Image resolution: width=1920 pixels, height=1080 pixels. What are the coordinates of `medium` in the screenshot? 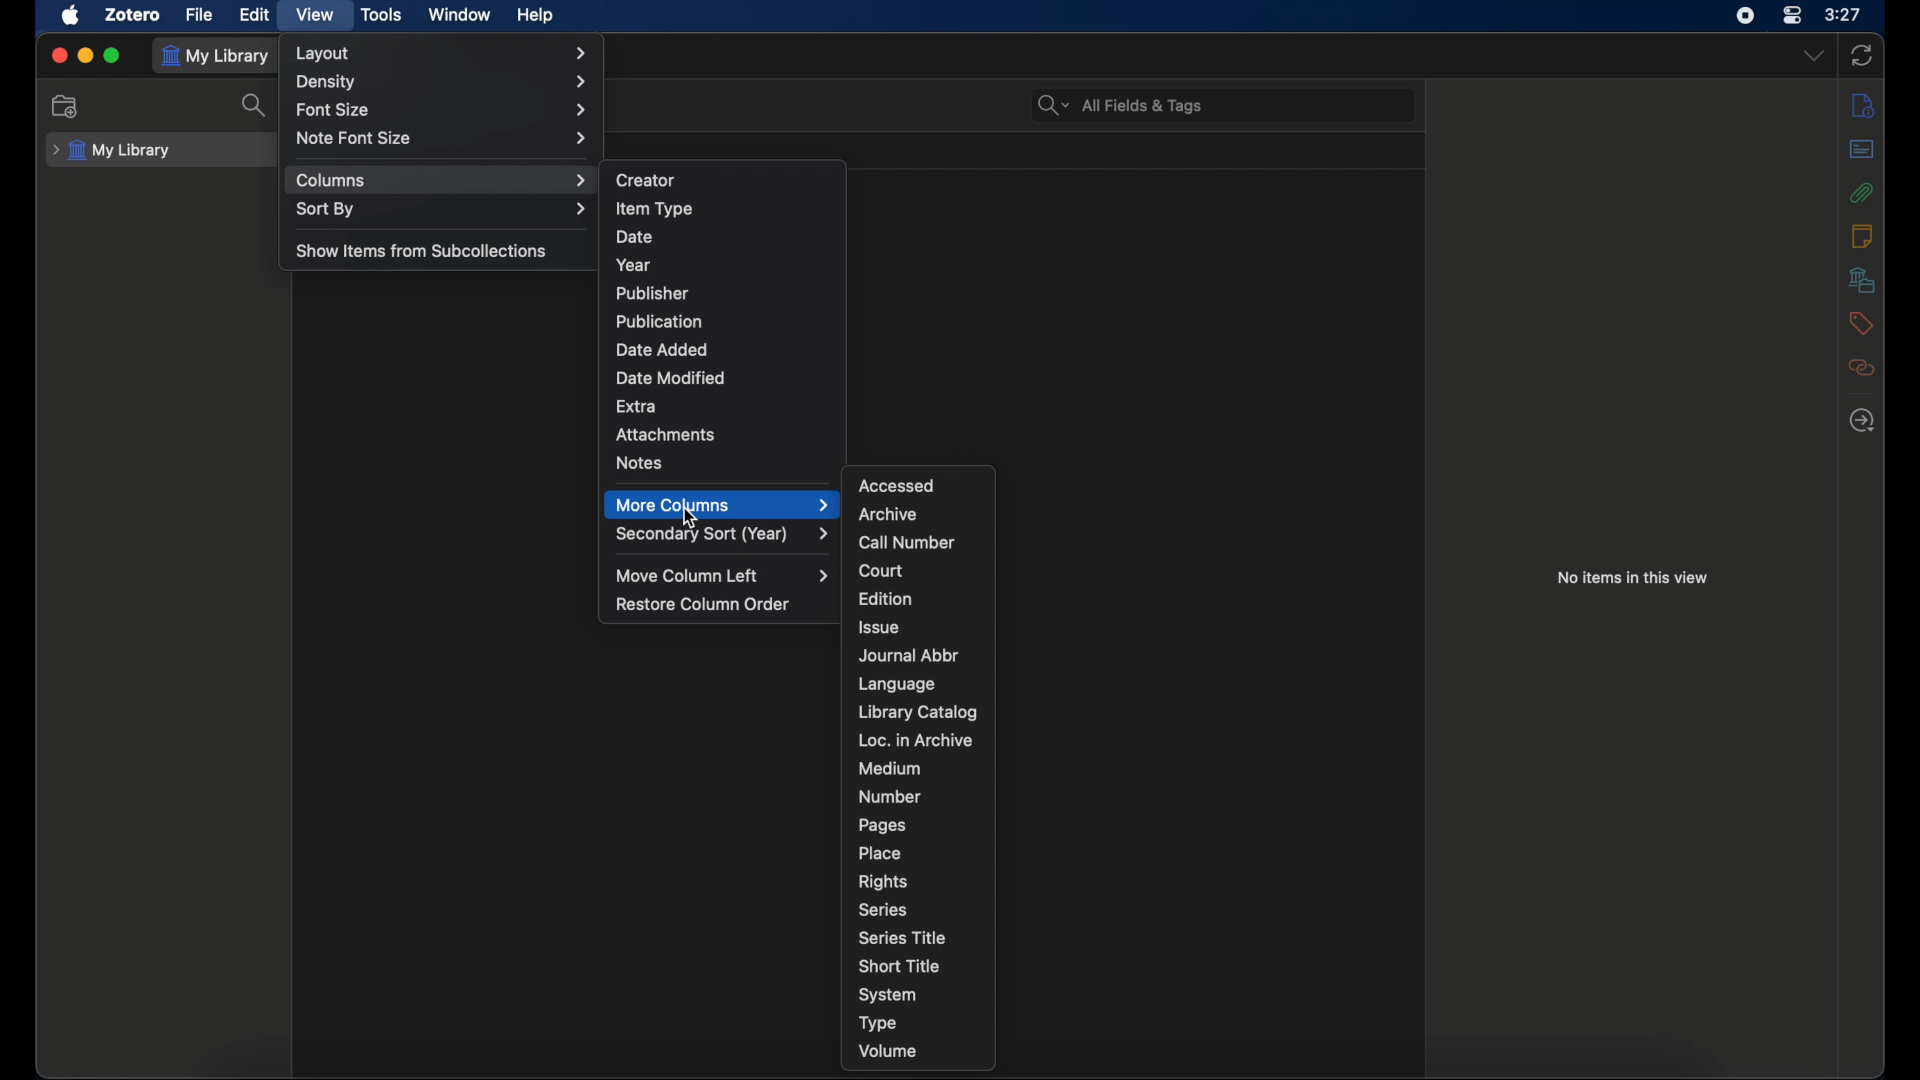 It's located at (889, 769).